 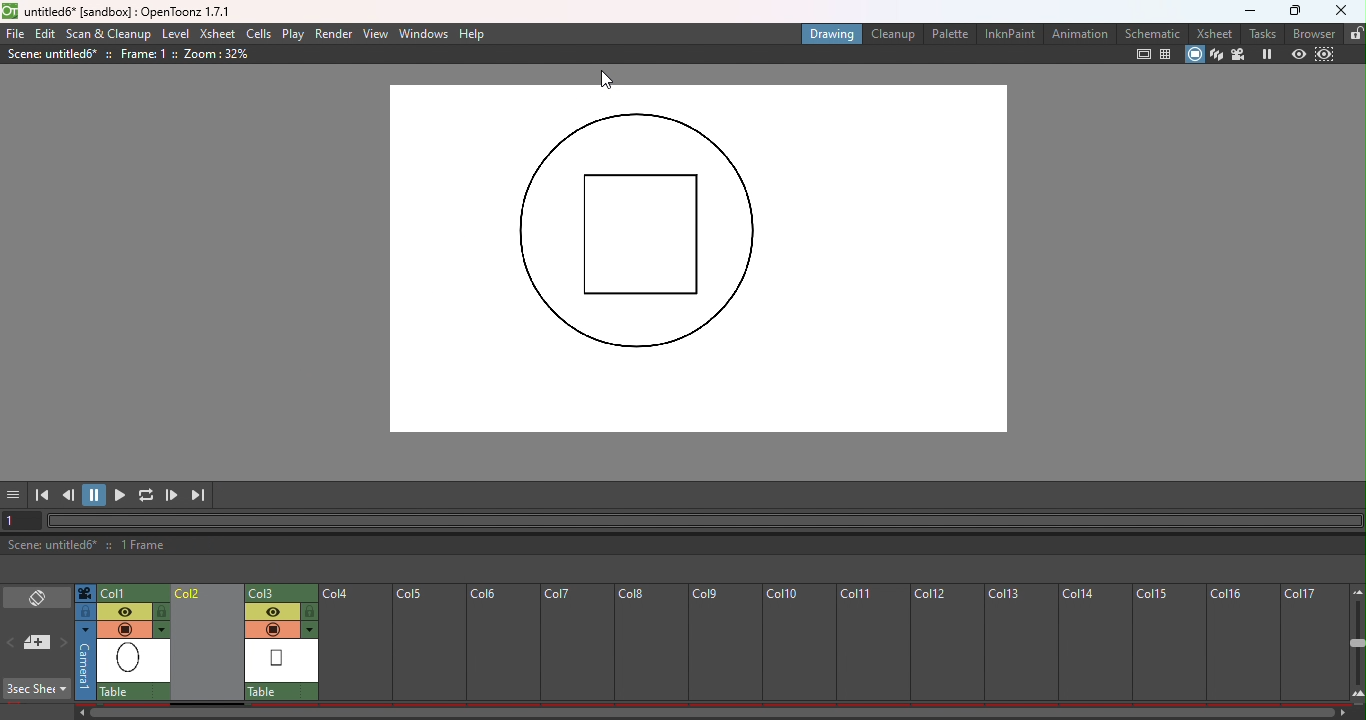 What do you see at coordinates (823, 639) in the screenshot?
I see `Columns` at bounding box center [823, 639].